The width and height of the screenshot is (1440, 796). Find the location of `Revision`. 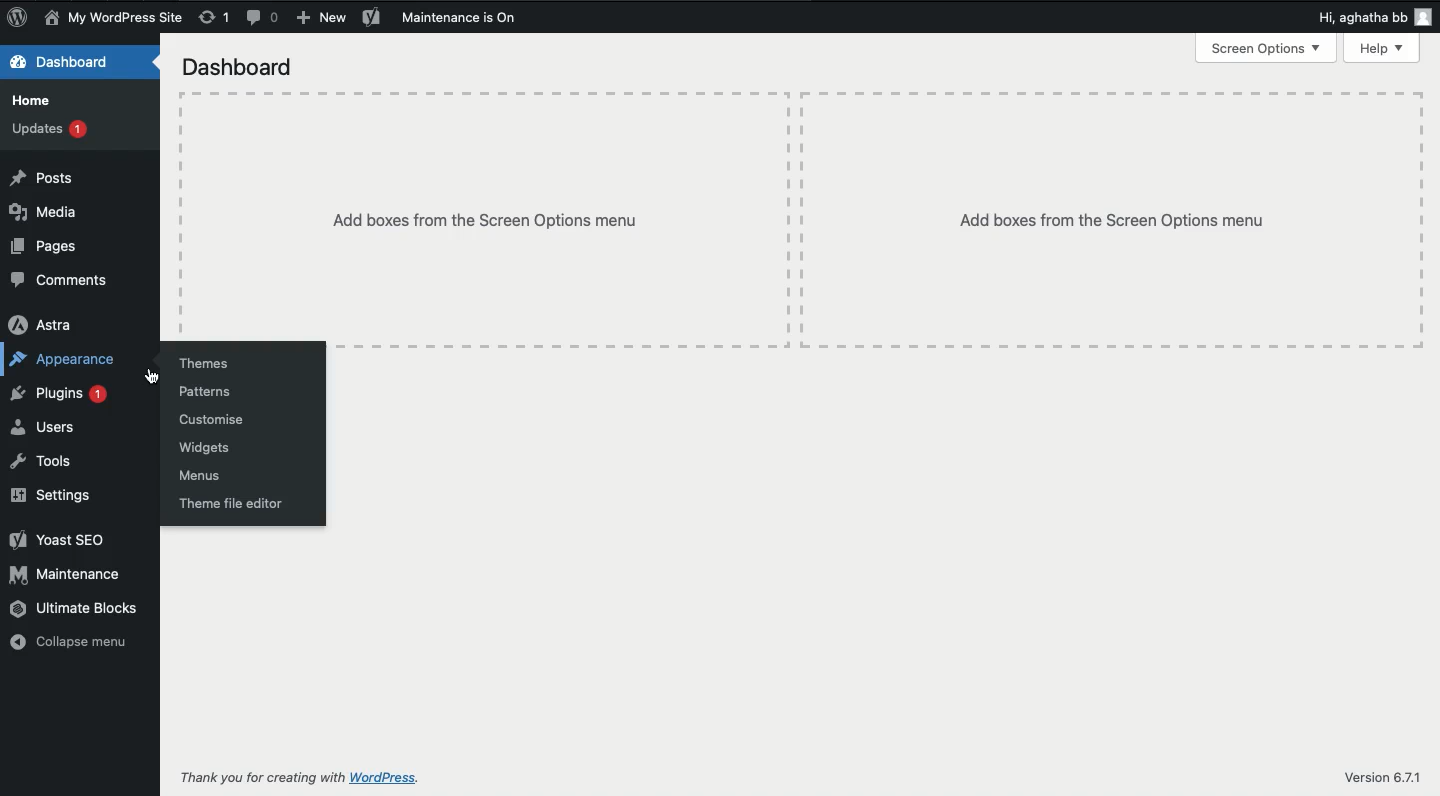

Revision is located at coordinates (217, 20).